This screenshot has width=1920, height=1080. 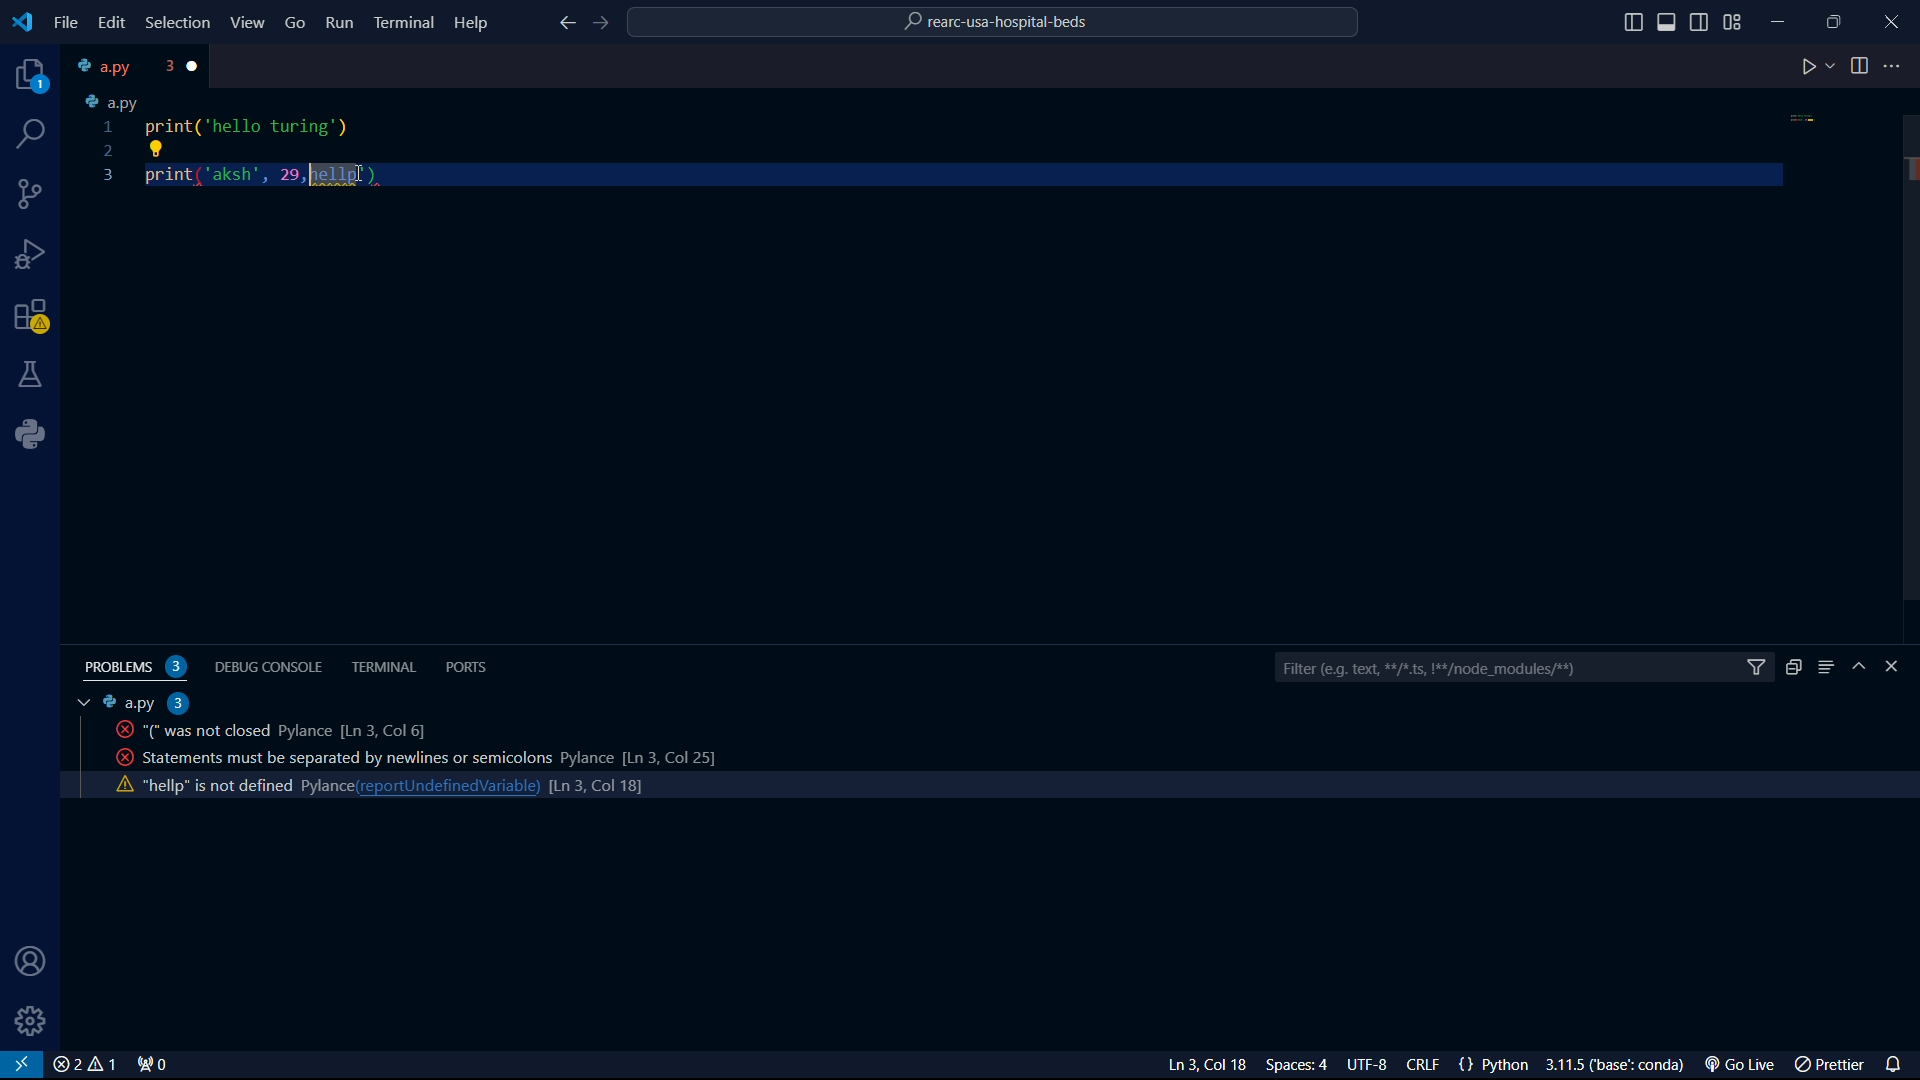 I want to click on toggle sidebar, so click(x=1701, y=20).